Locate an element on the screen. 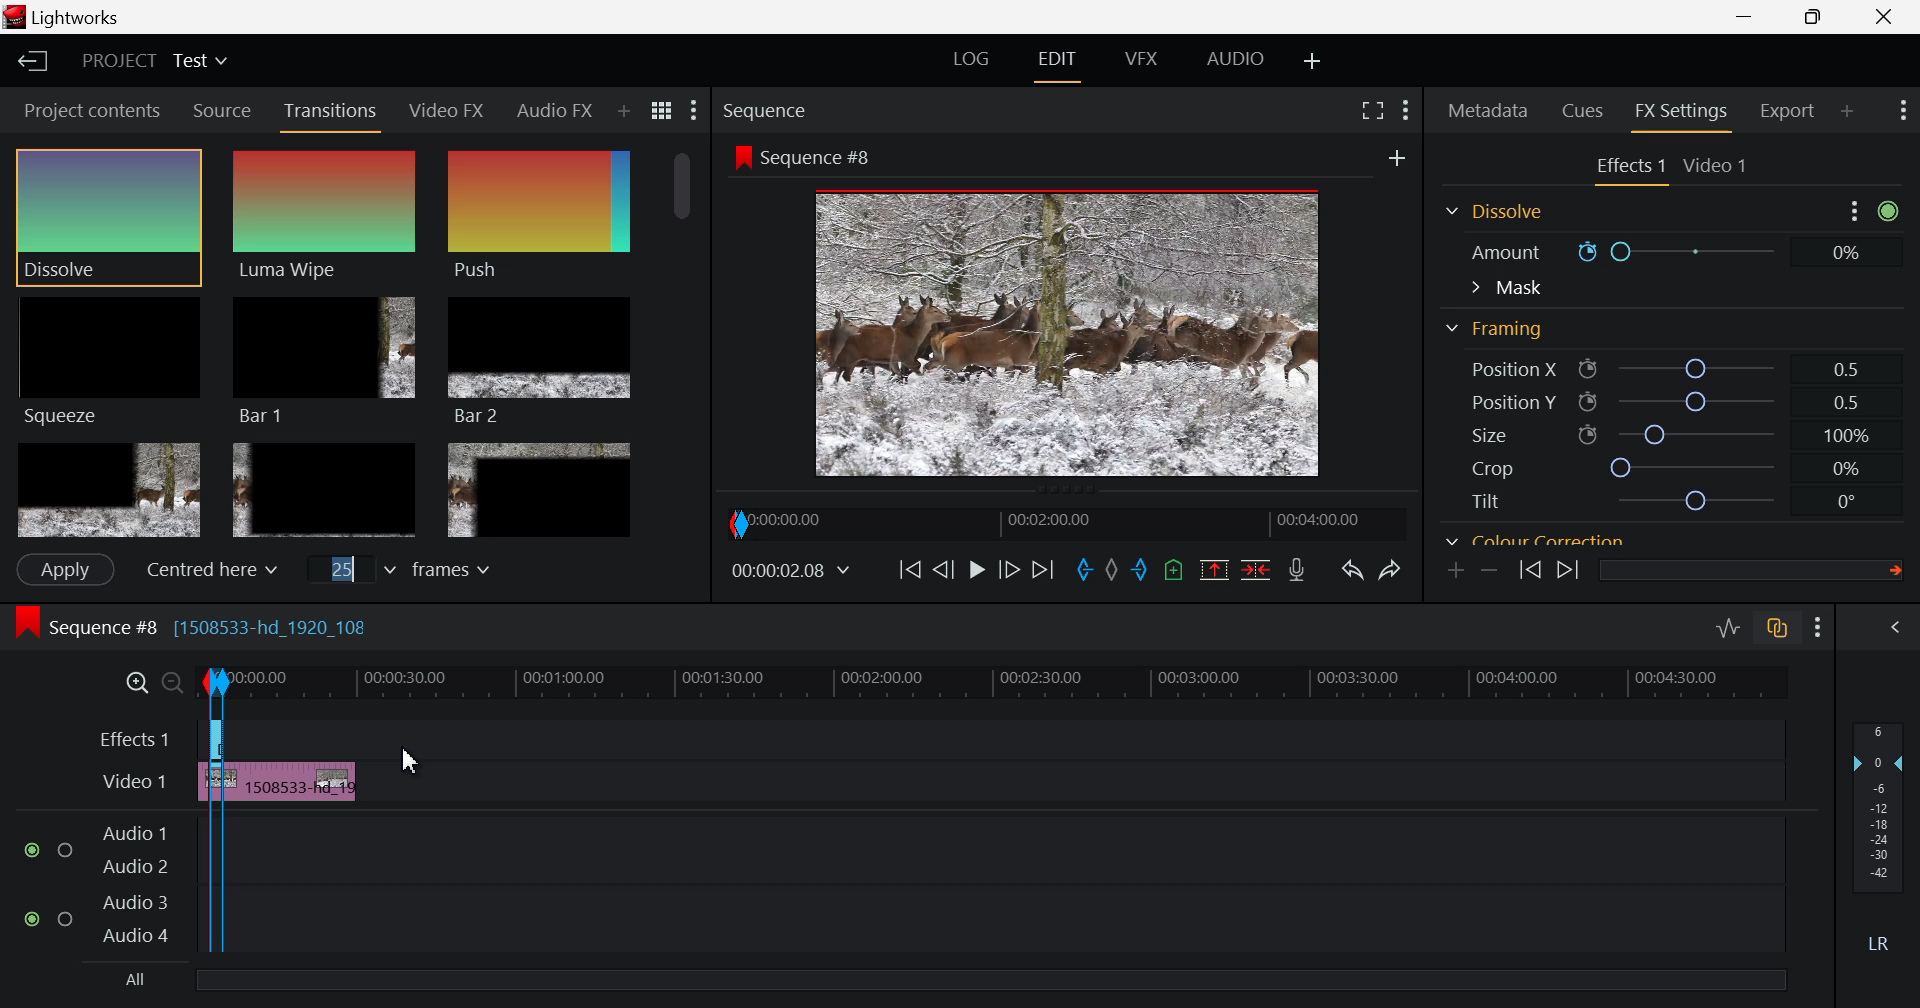 The height and width of the screenshot is (1008, 1920). Effects 1 is located at coordinates (125, 734).